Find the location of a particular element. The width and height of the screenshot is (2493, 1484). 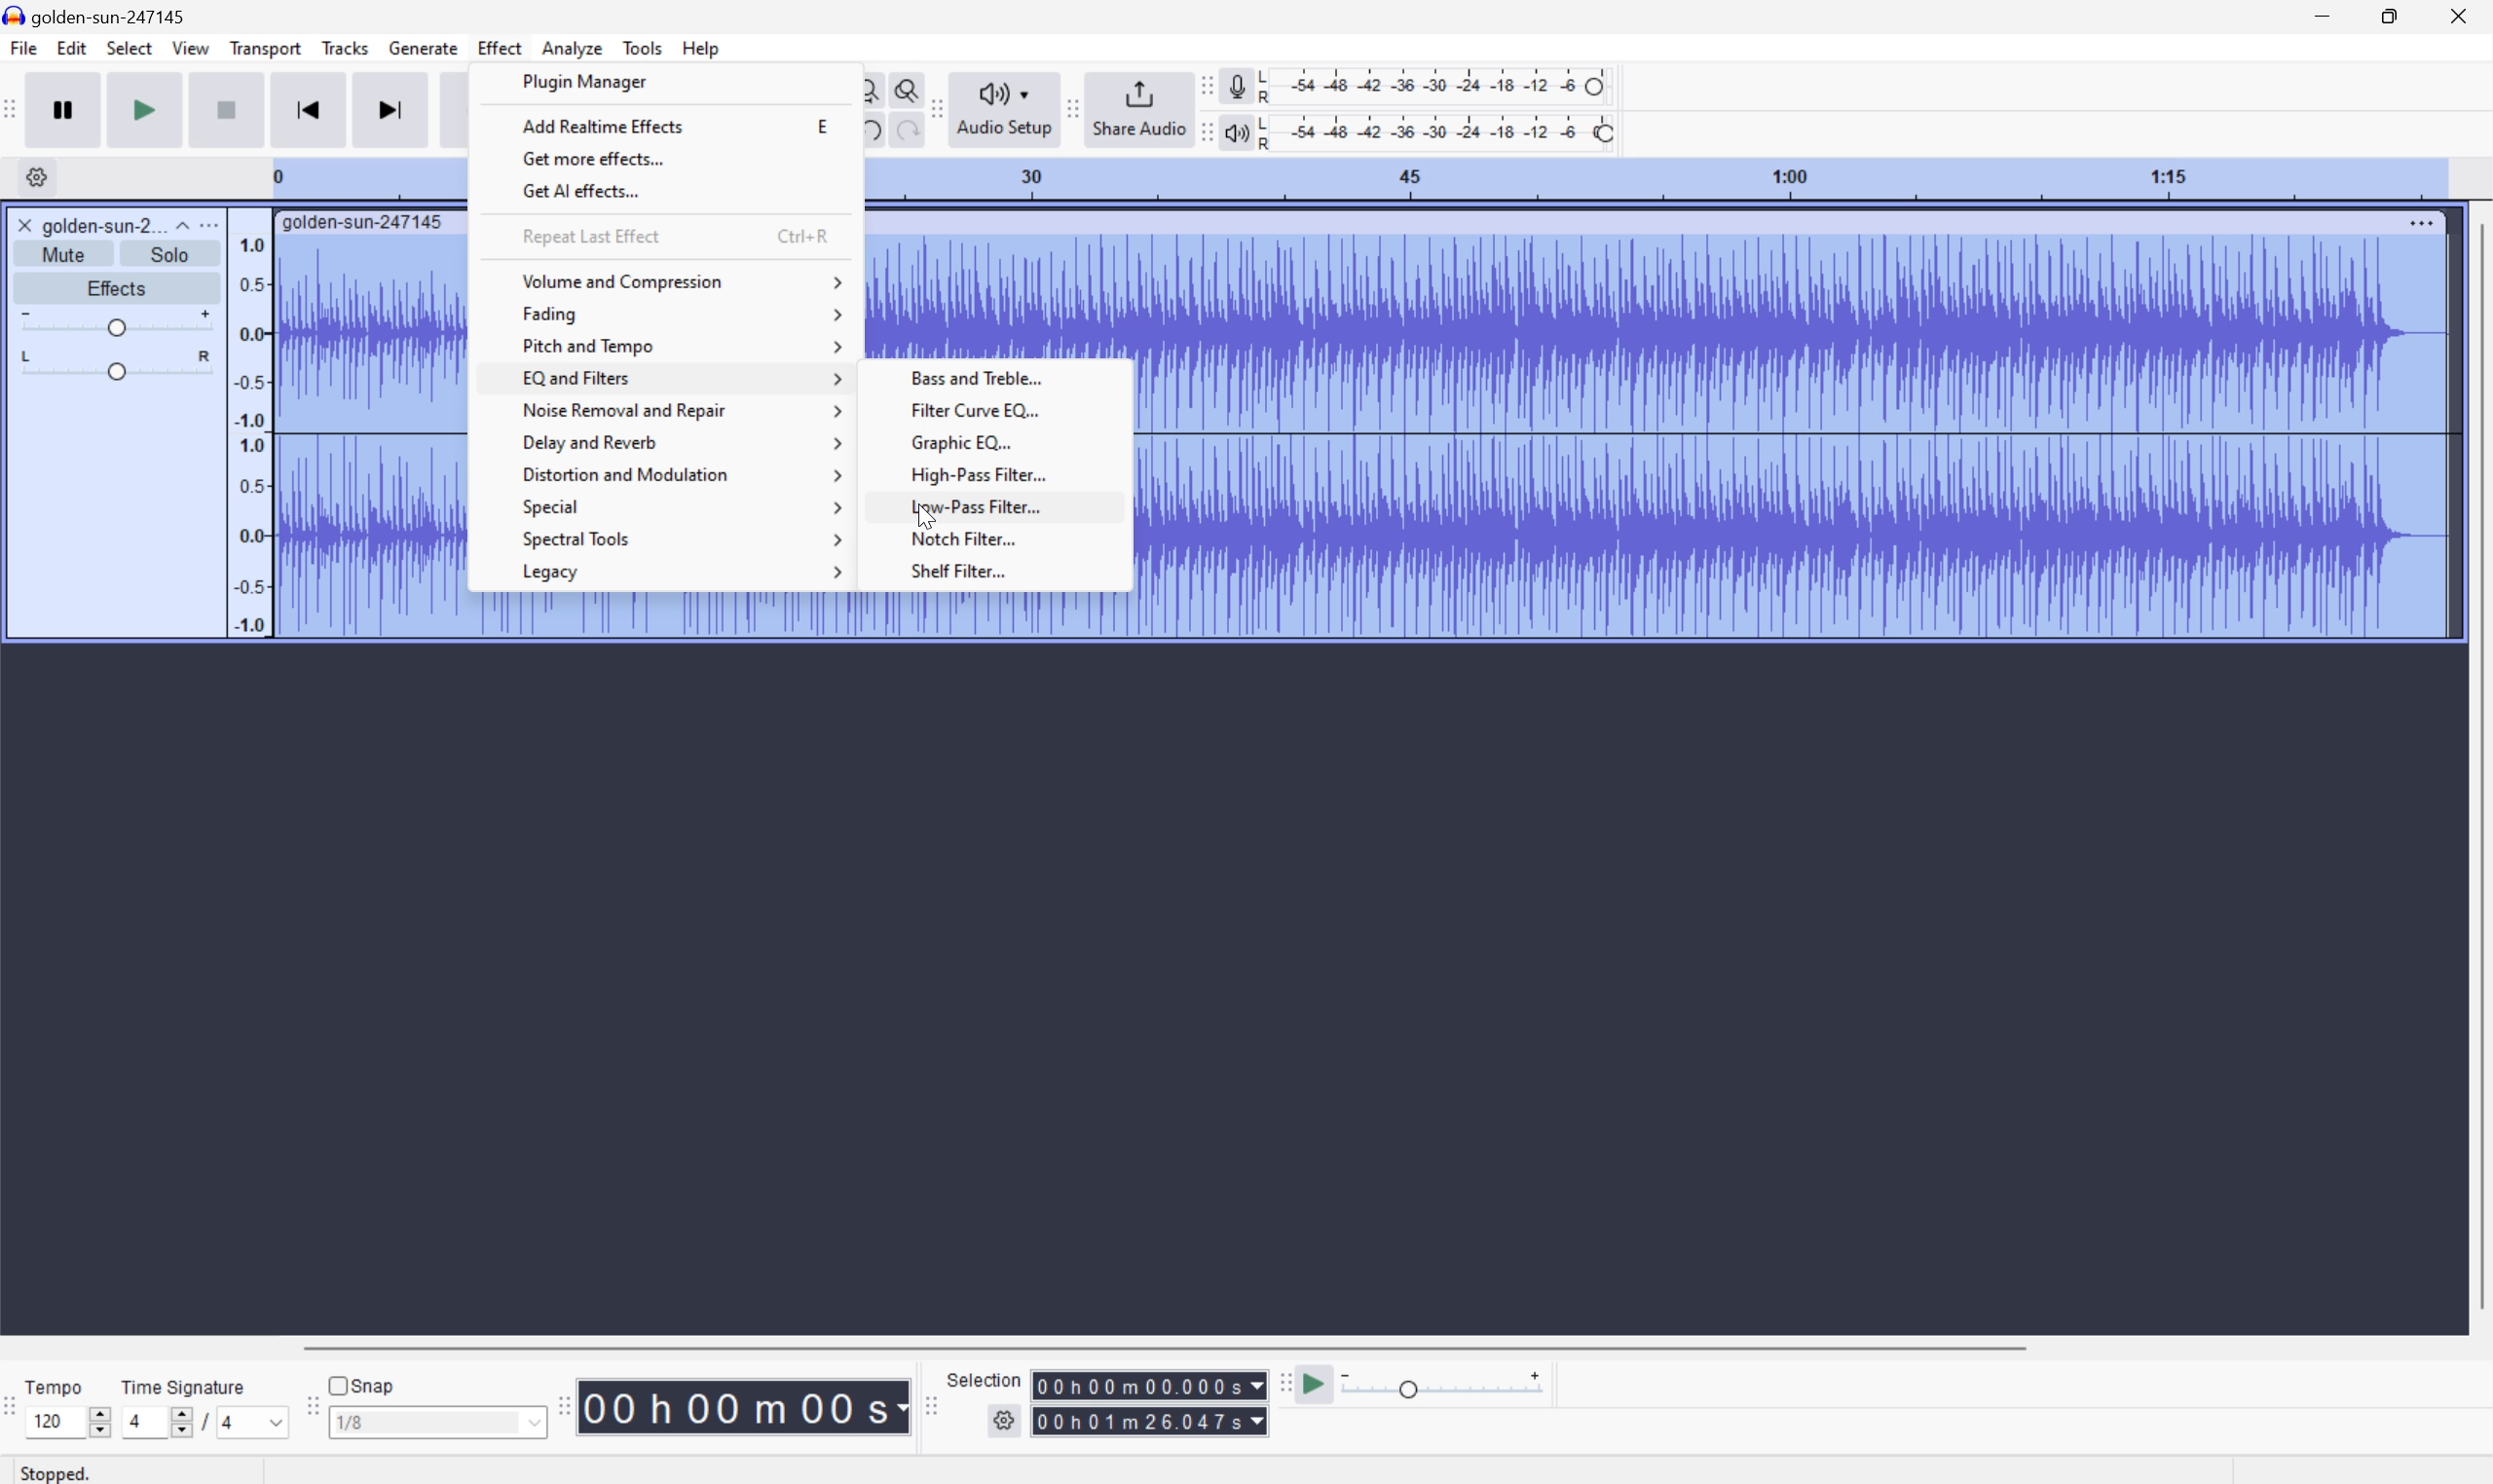

Tempo is located at coordinates (59, 1384).